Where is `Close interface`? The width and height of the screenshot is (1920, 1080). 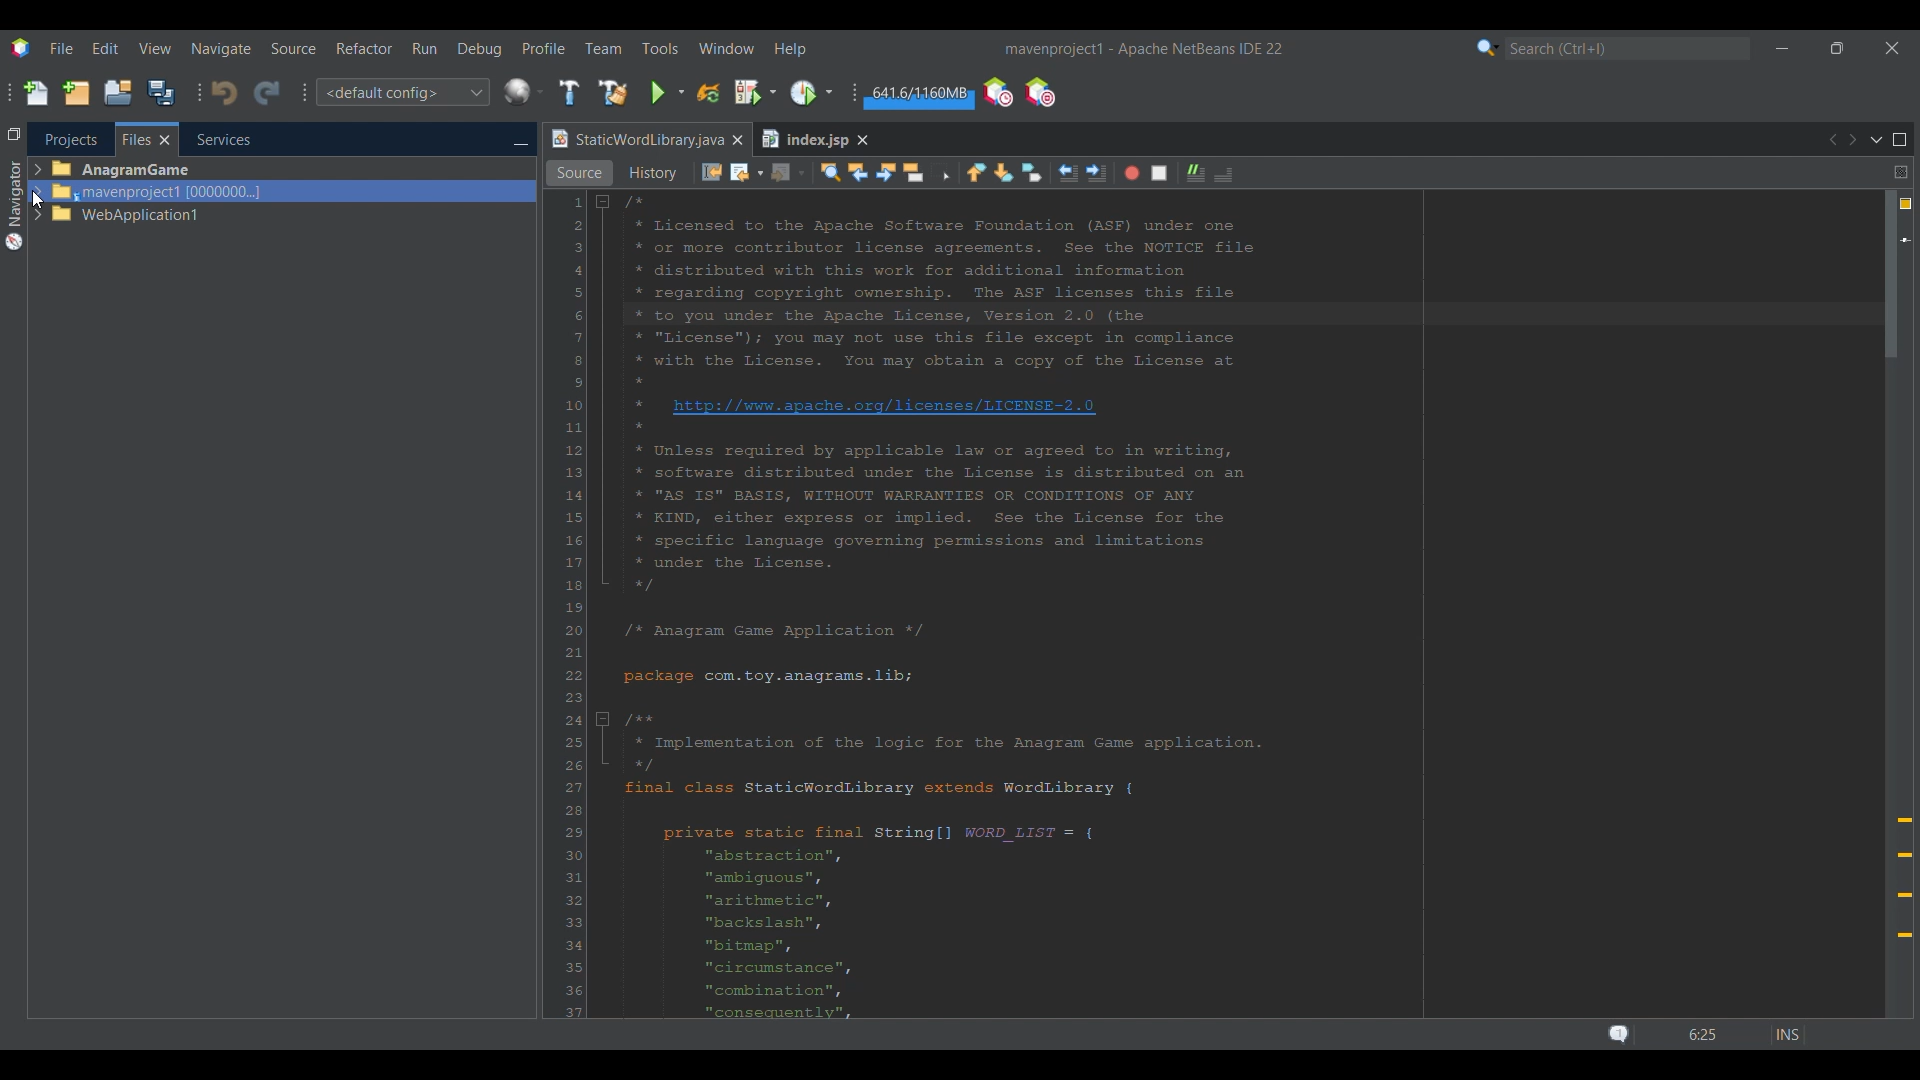
Close interface is located at coordinates (1893, 48).